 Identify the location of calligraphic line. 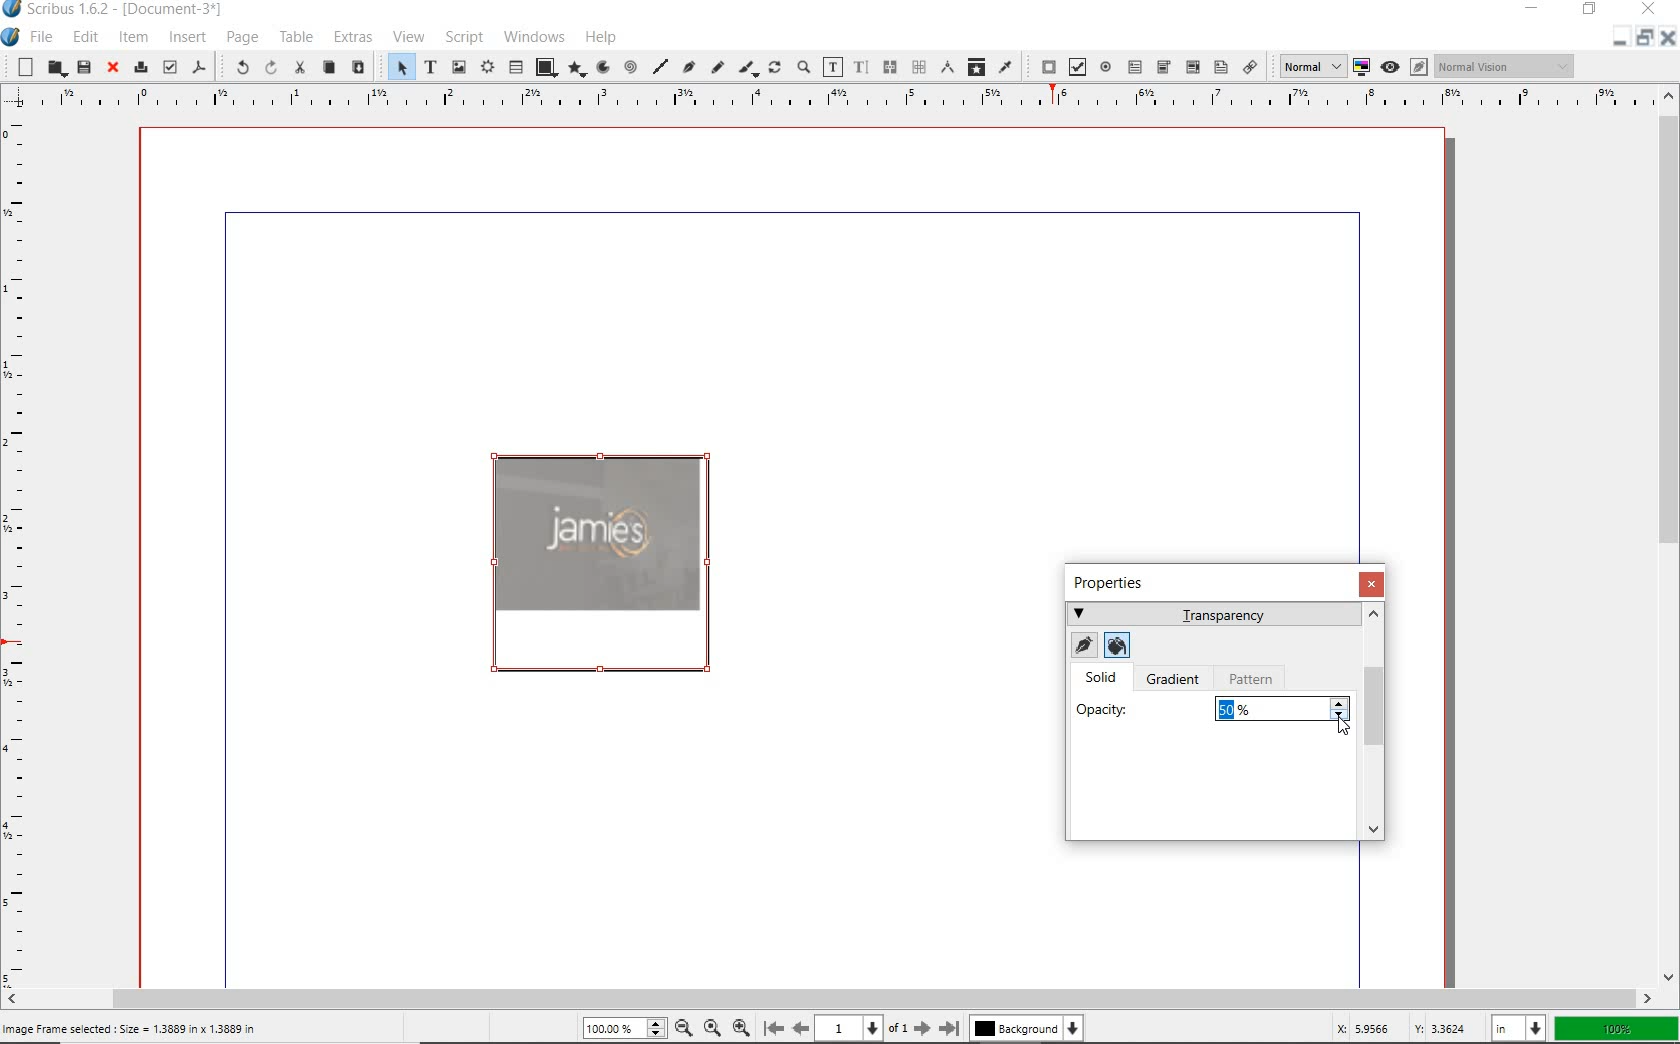
(747, 68).